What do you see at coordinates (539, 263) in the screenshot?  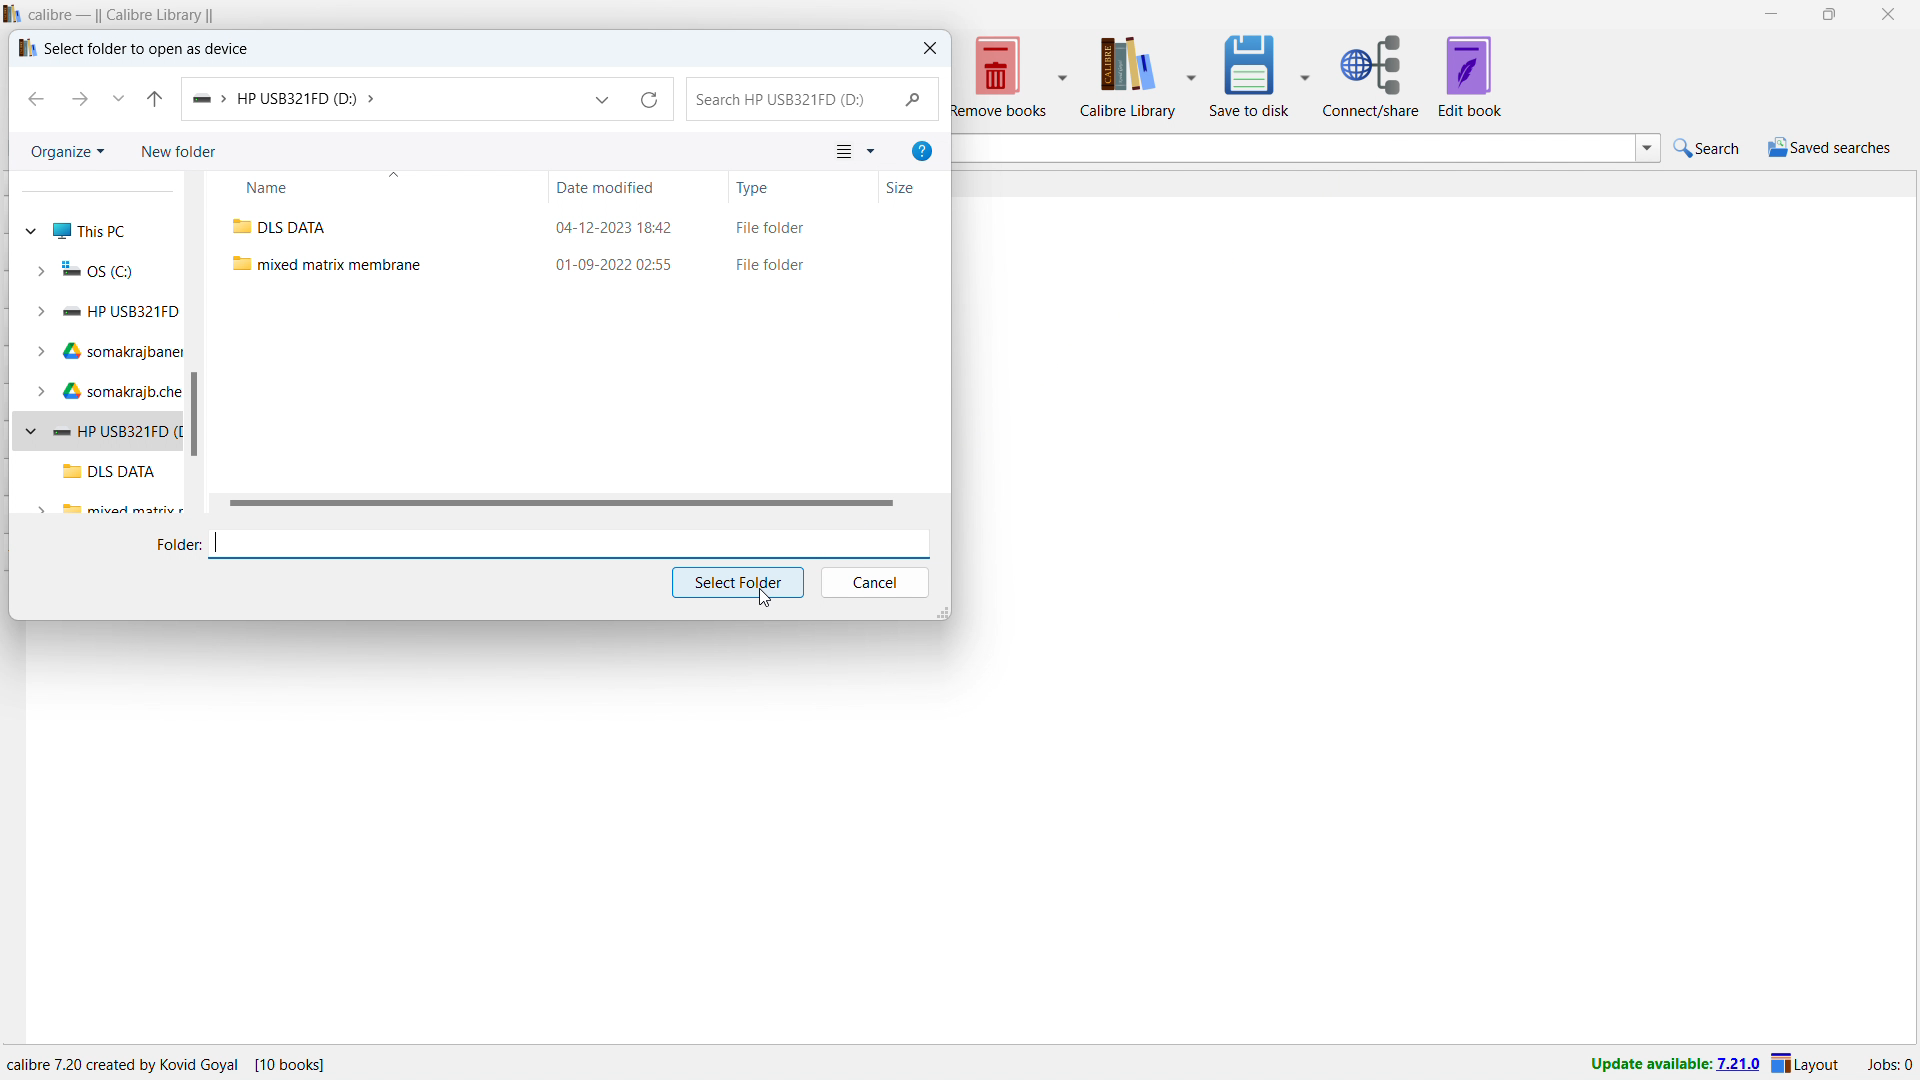 I see `mixed matrix membrane folder` at bounding box center [539, 263].